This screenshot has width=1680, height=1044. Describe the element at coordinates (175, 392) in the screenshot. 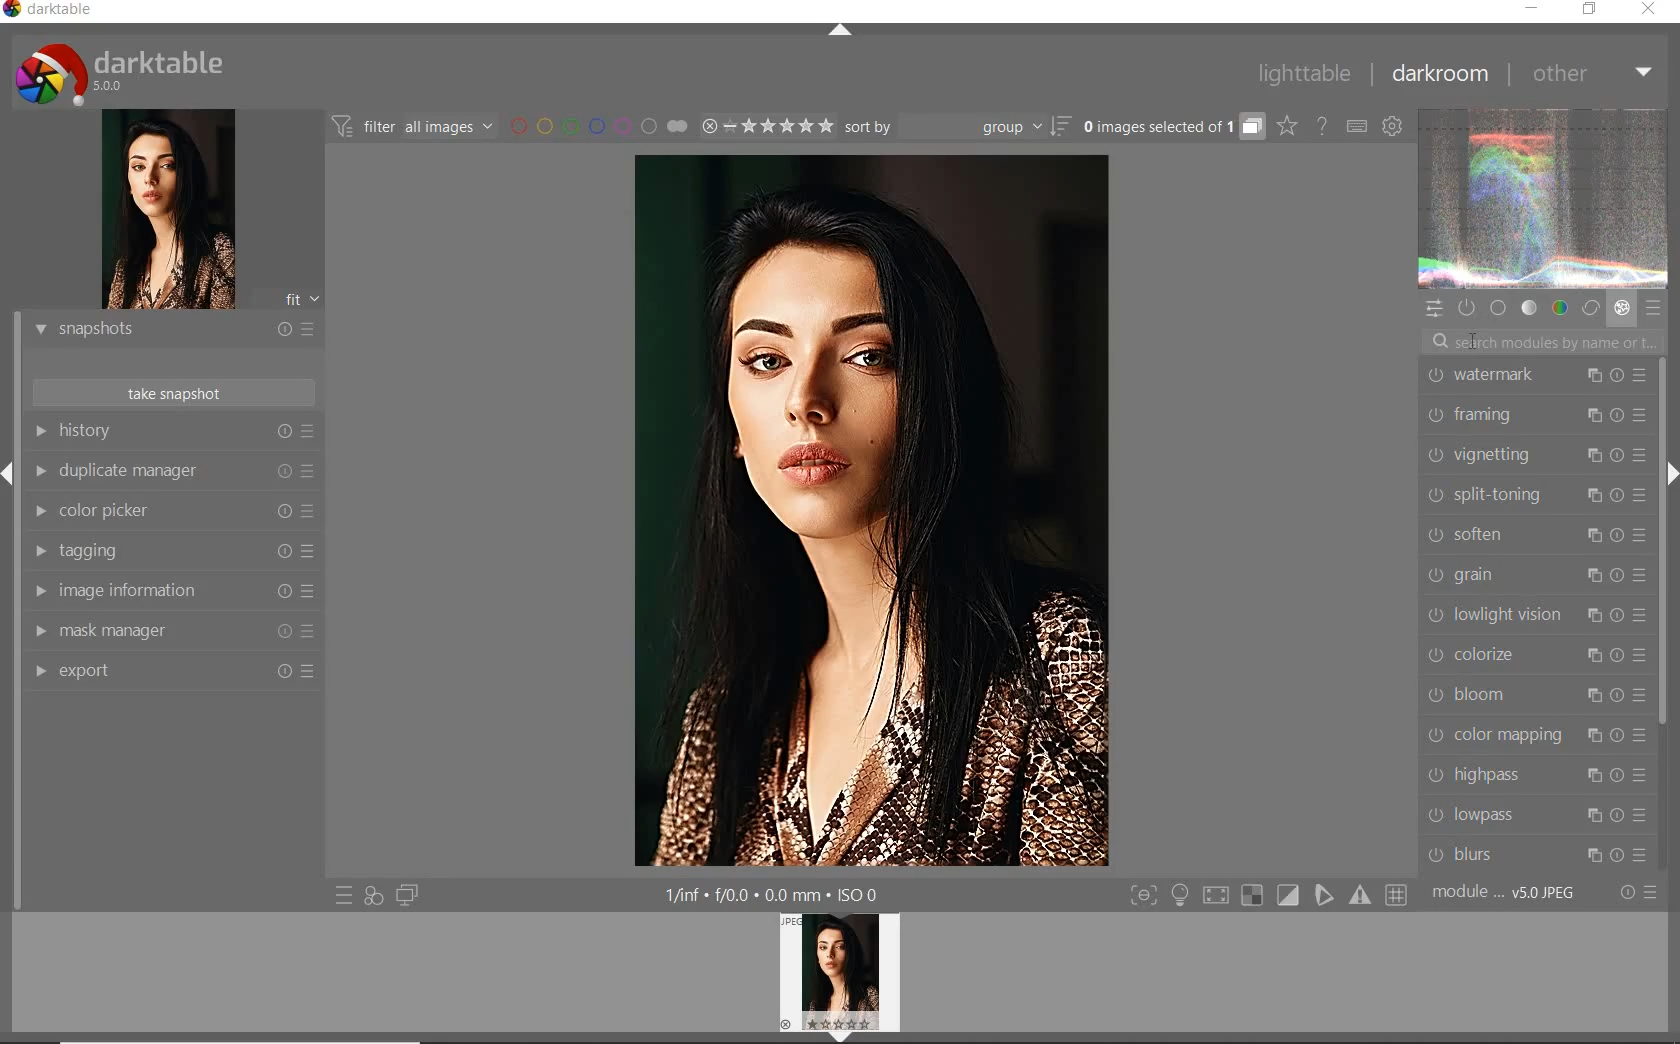

I see `TAKE SNAPSHOTS` at that location.